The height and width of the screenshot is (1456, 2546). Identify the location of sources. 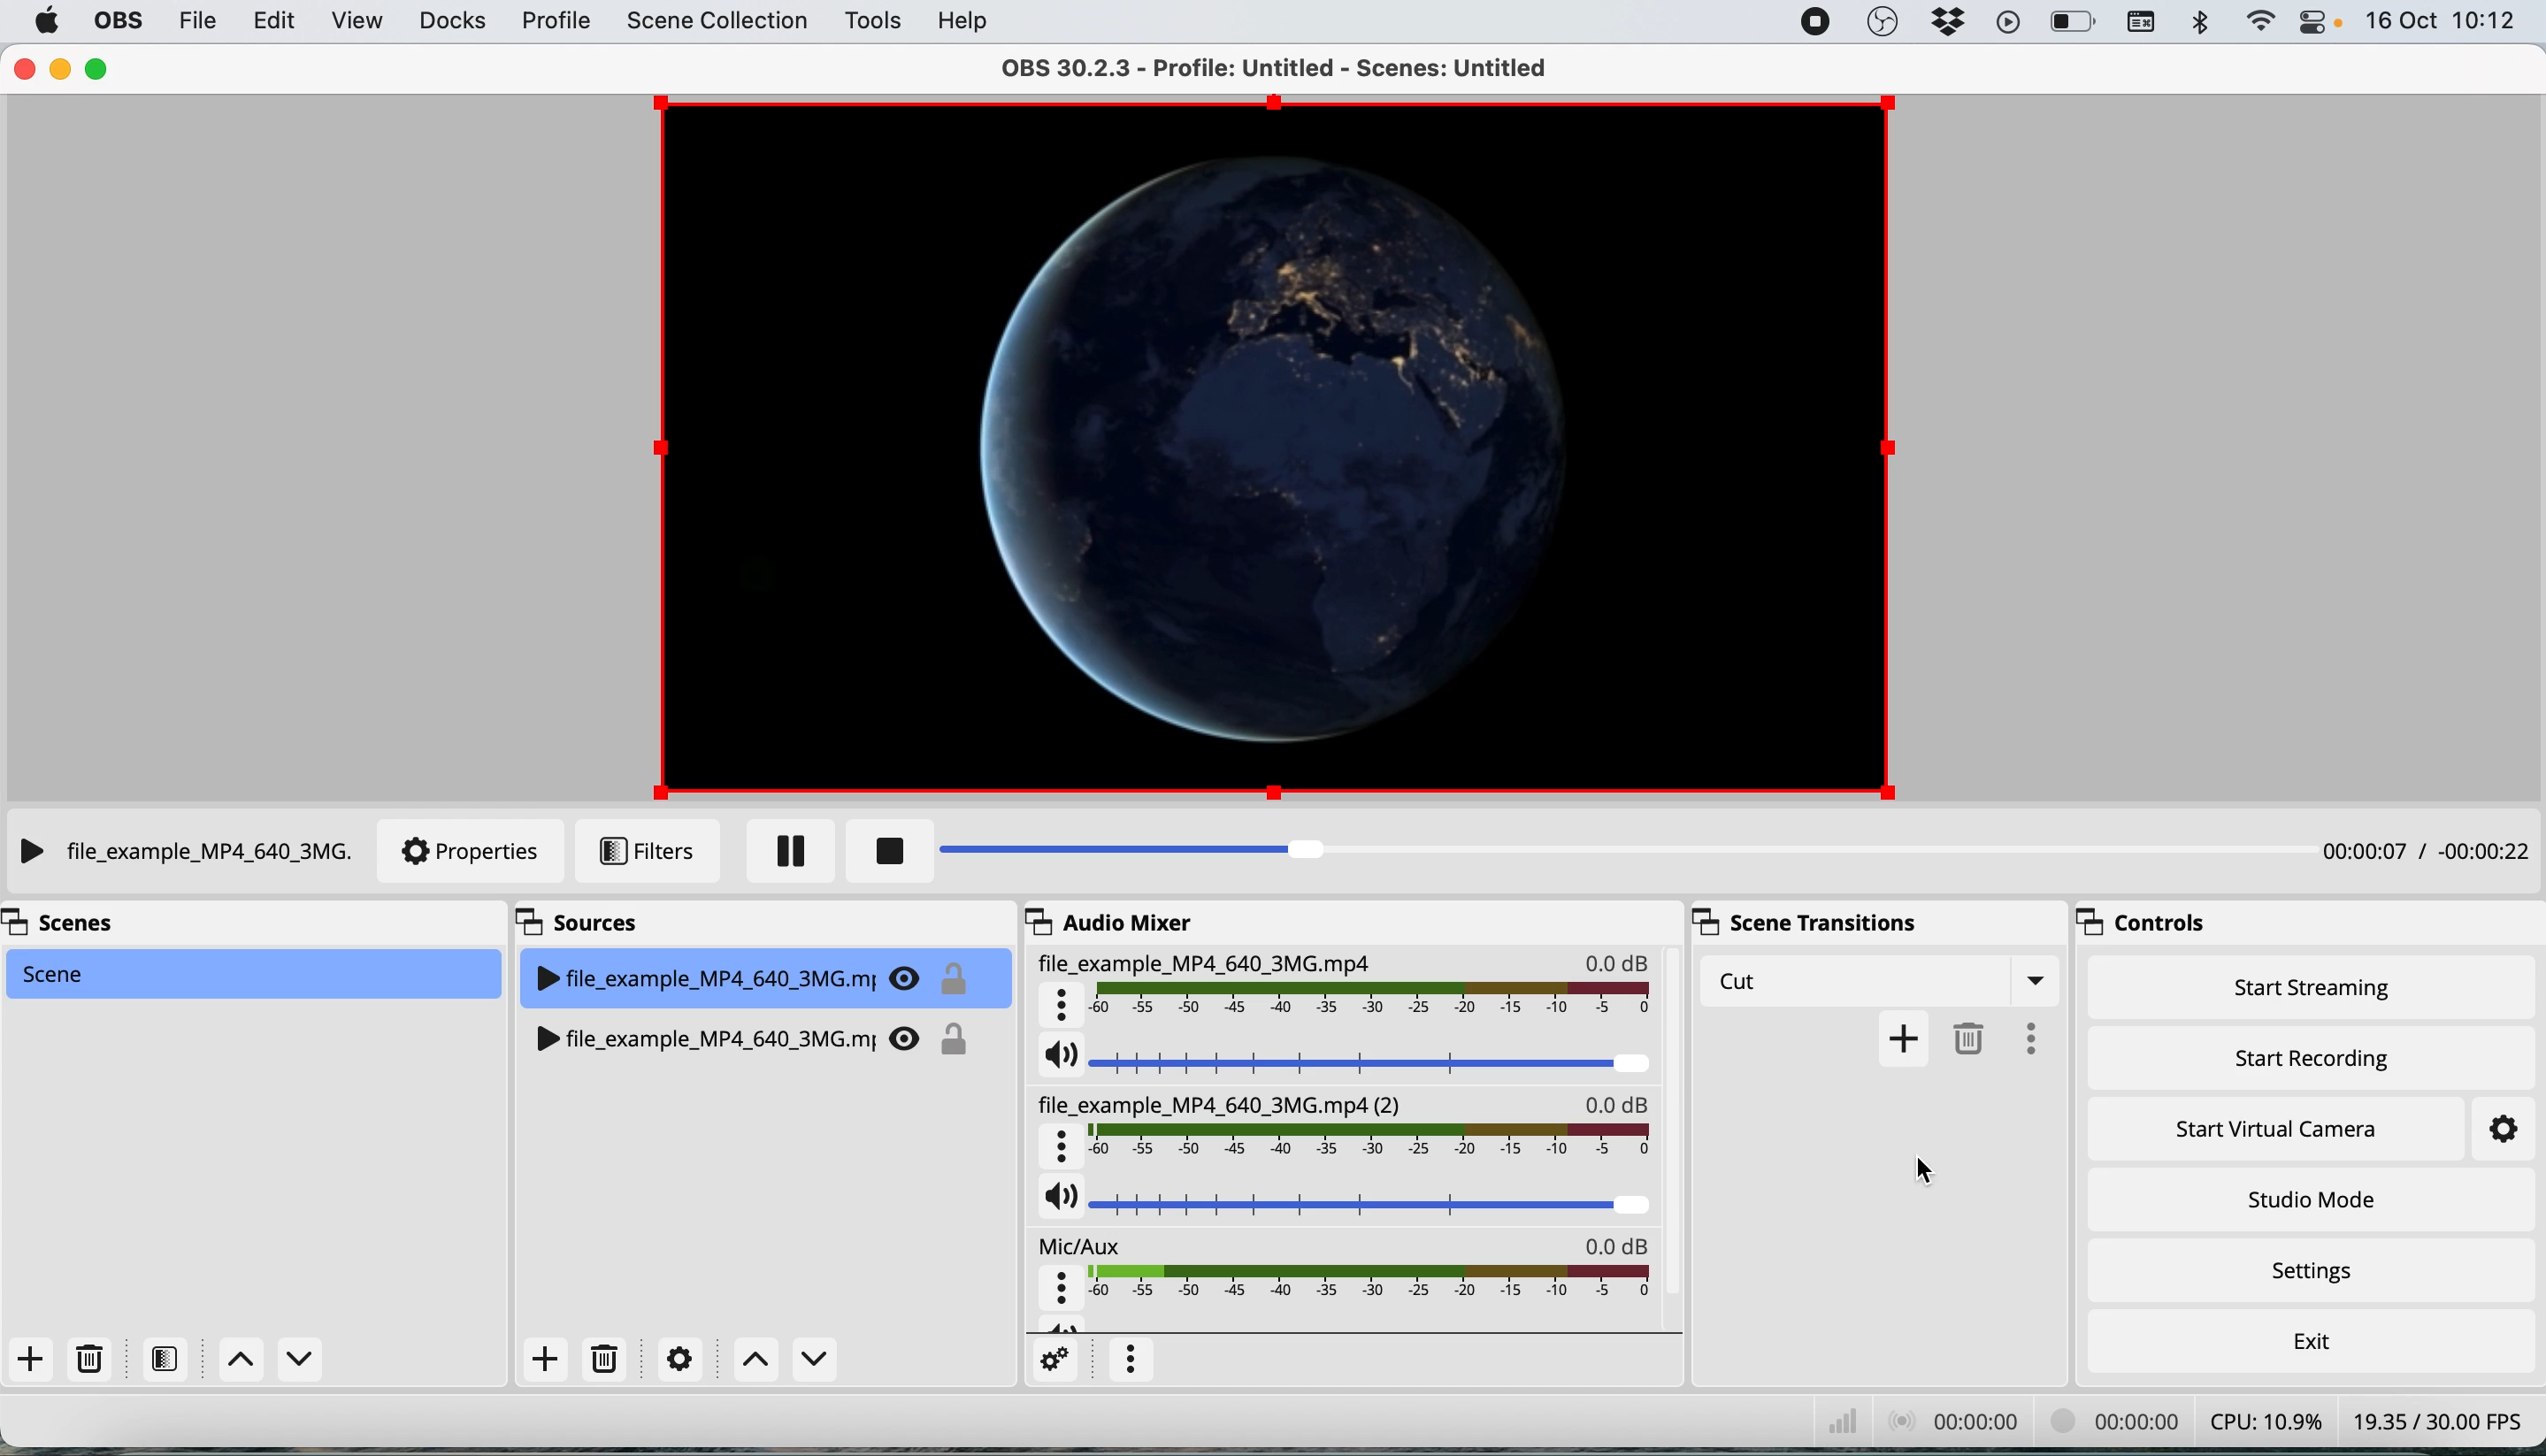
(589, 919).